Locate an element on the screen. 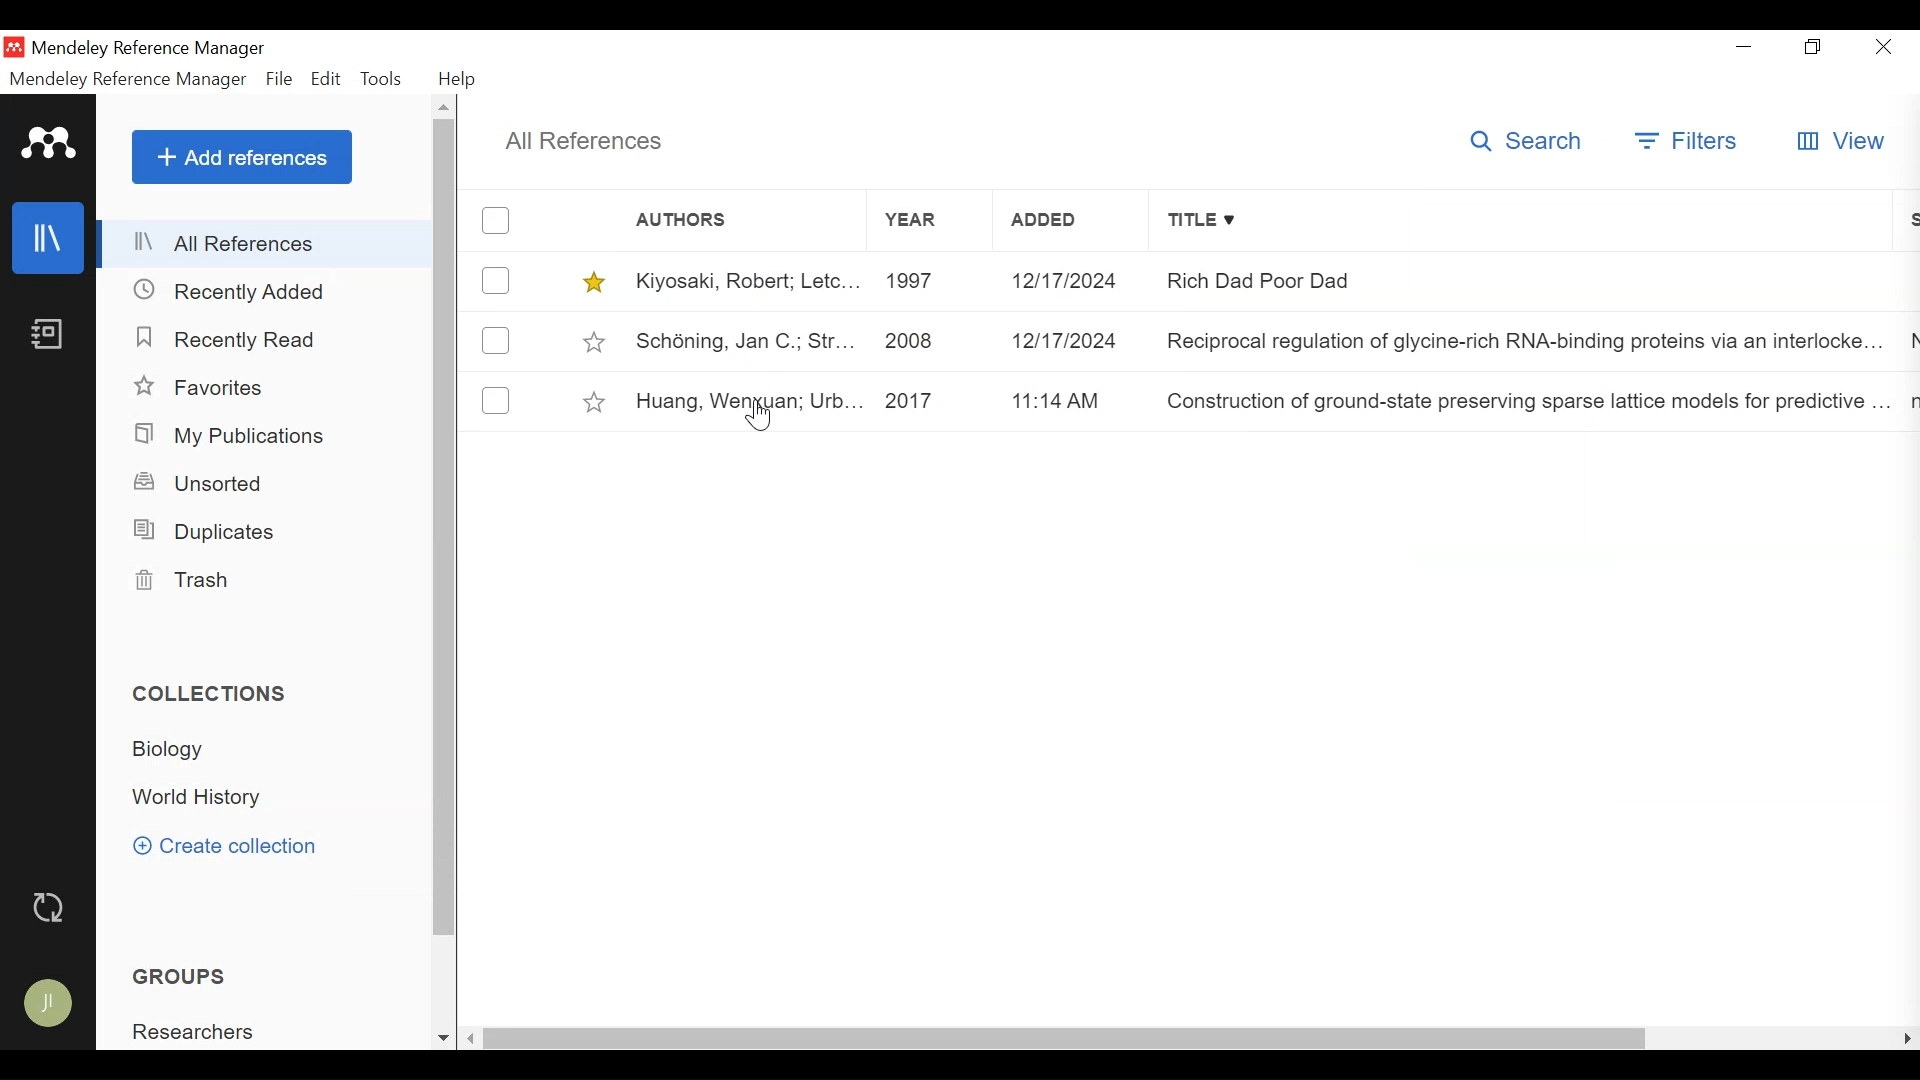 Image resolution: width=1920 pixels, height=1080 pixels. Year is located at coordinates (929, 221).